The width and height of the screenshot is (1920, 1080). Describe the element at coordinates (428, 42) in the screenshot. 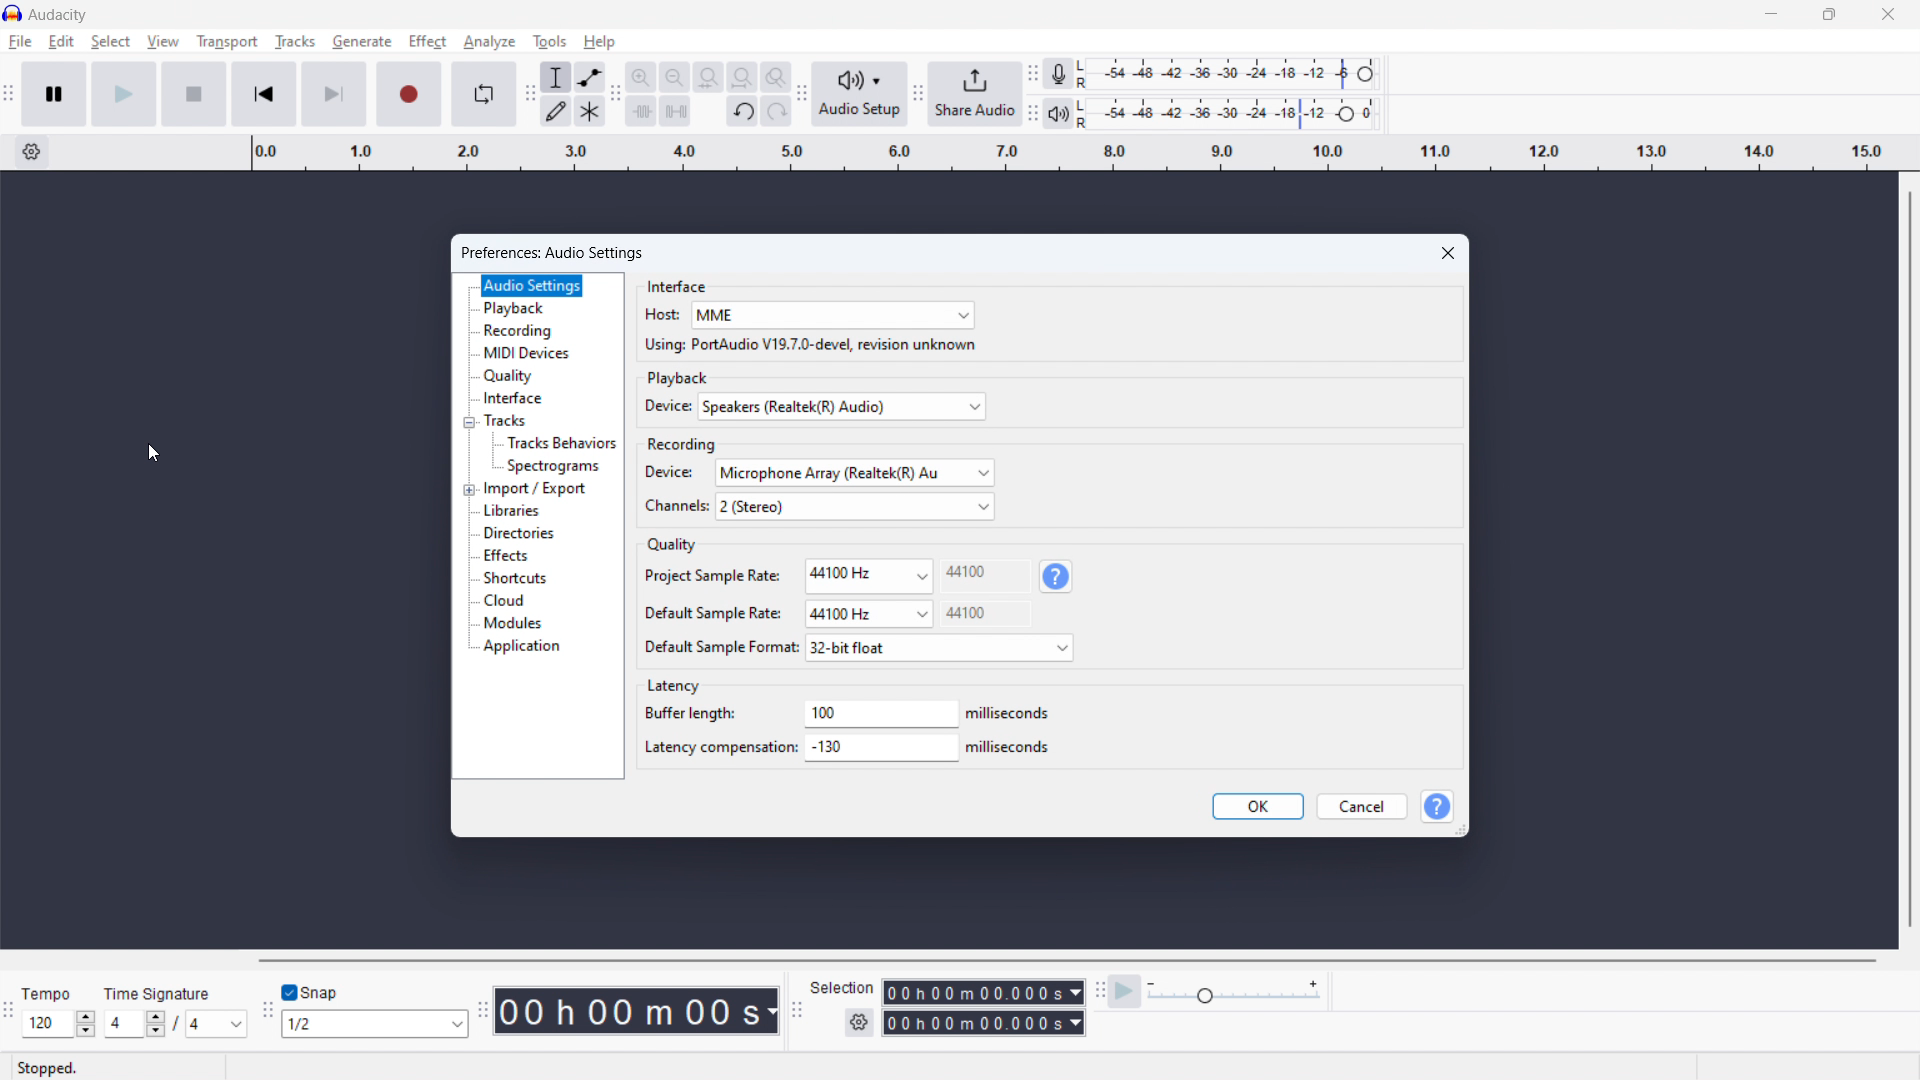

I see `effect` at that location.